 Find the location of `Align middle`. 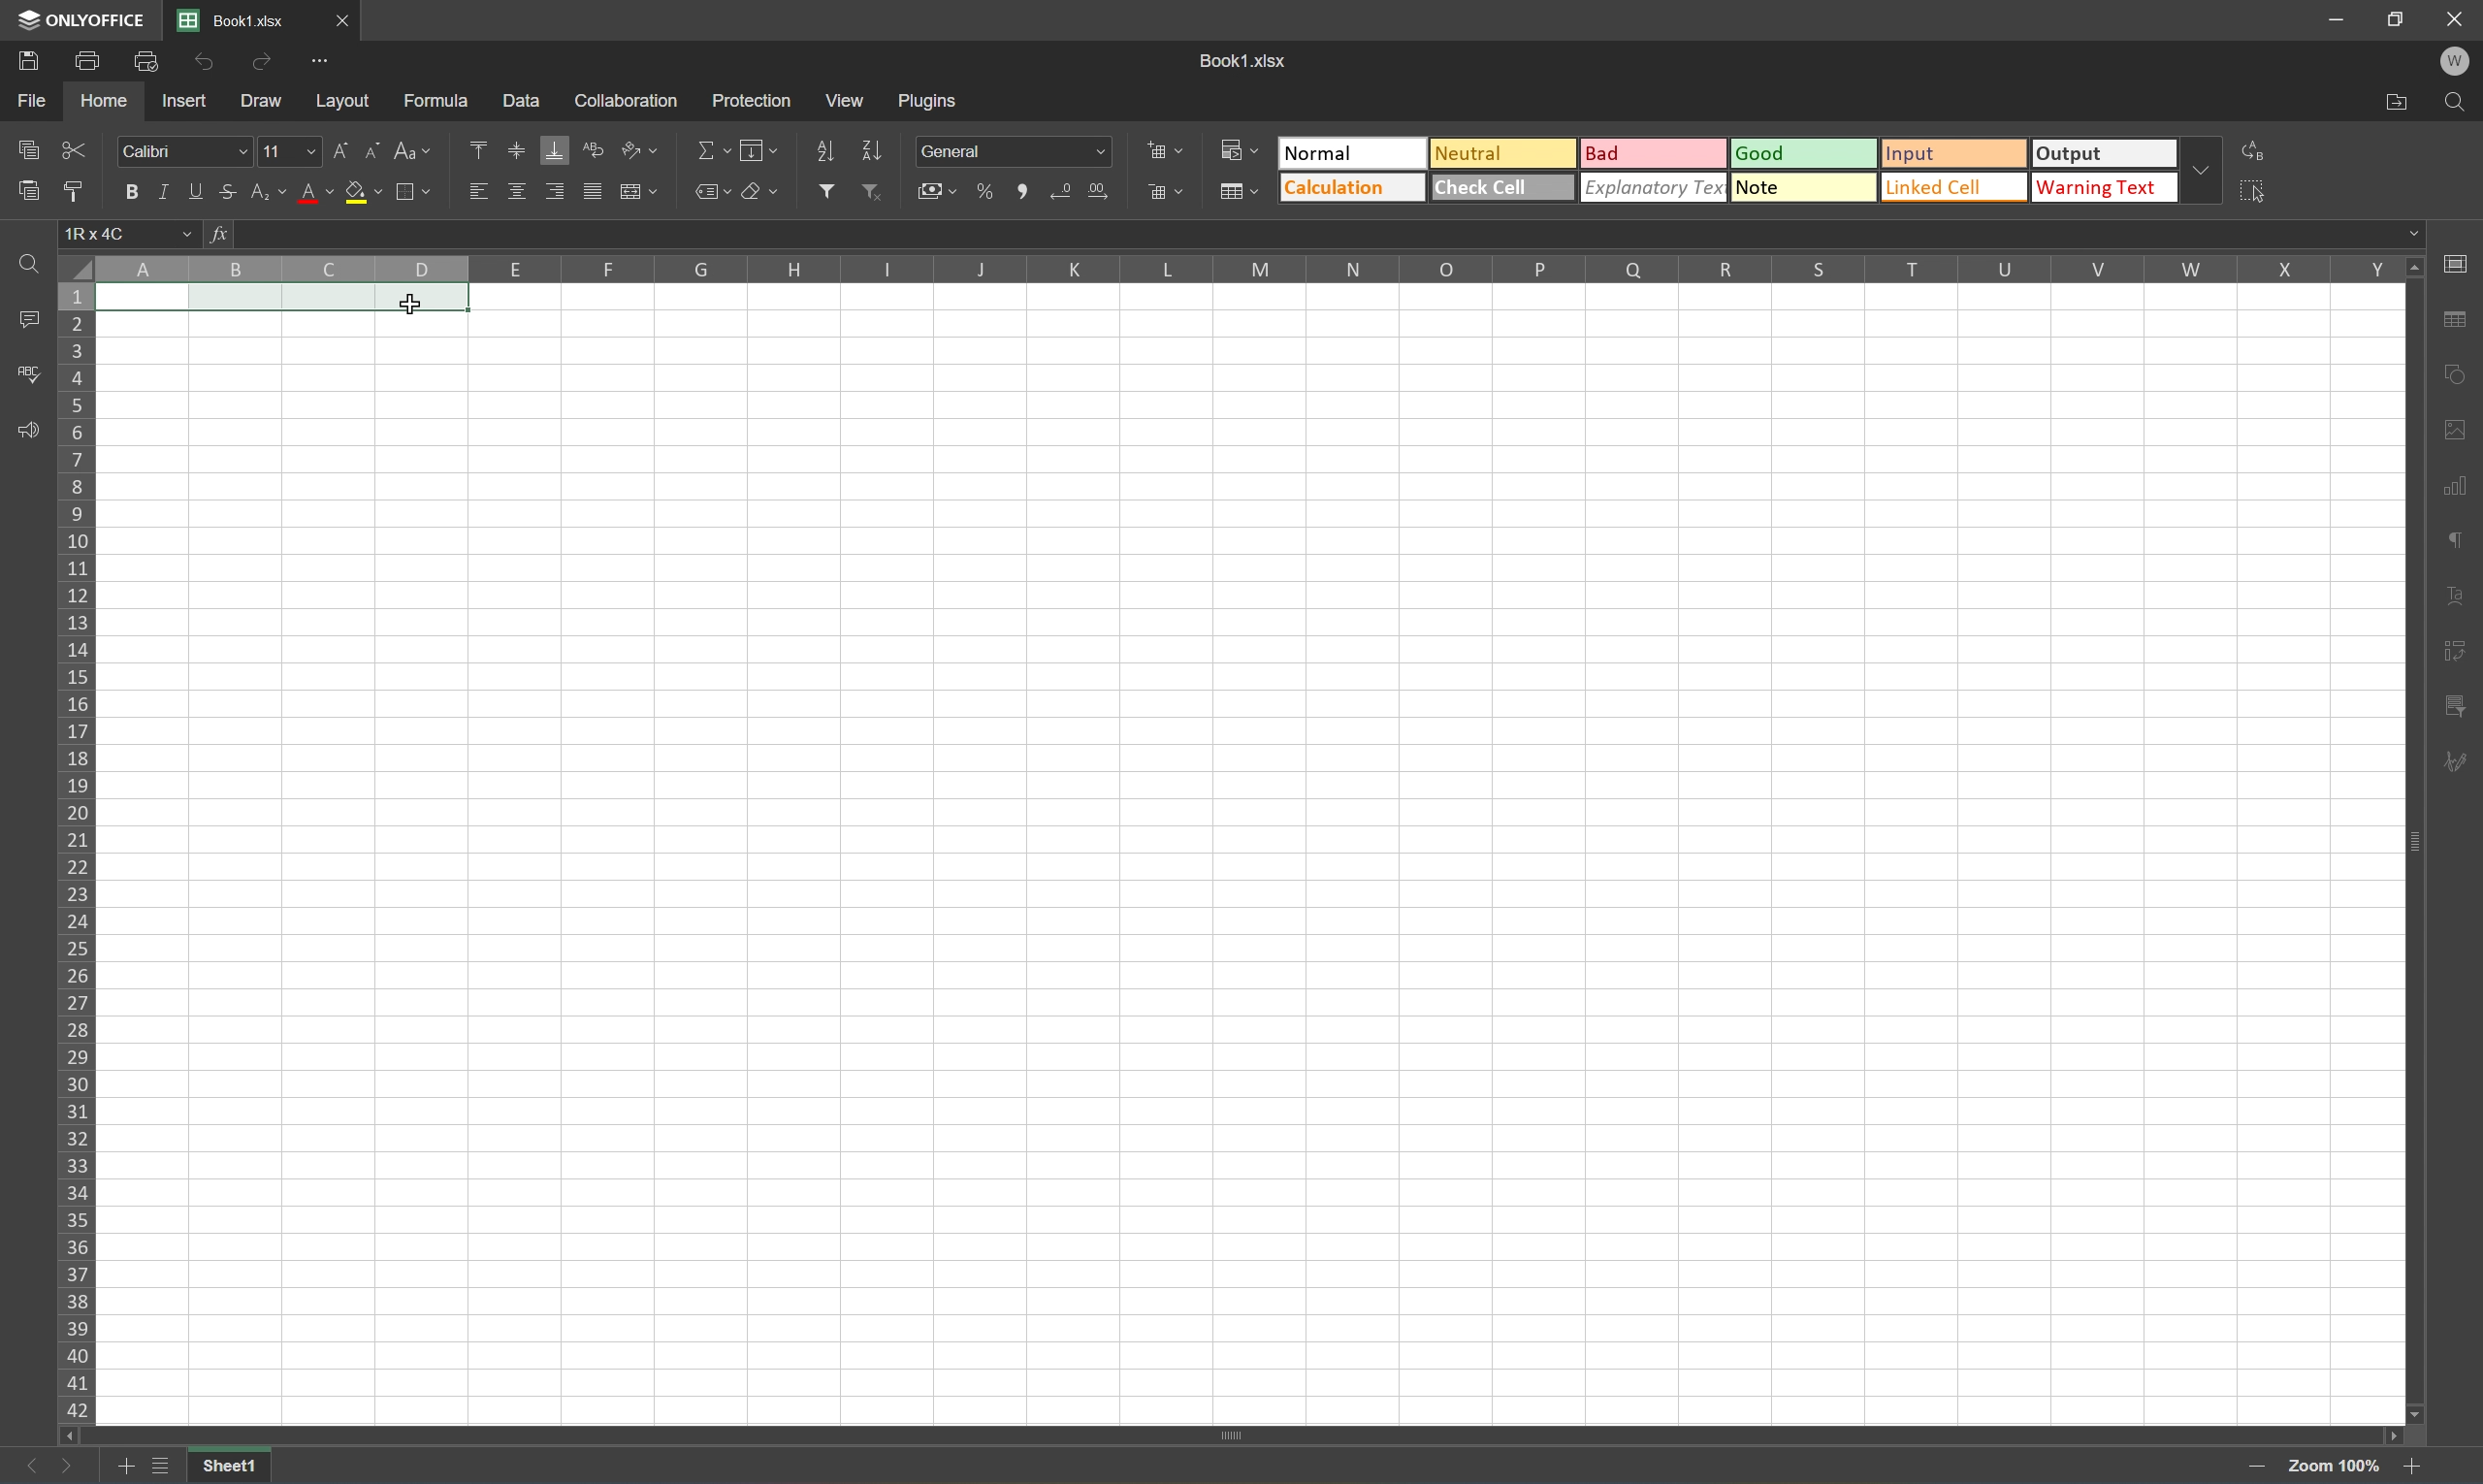

Align middle is located at coordinates (518, 194).